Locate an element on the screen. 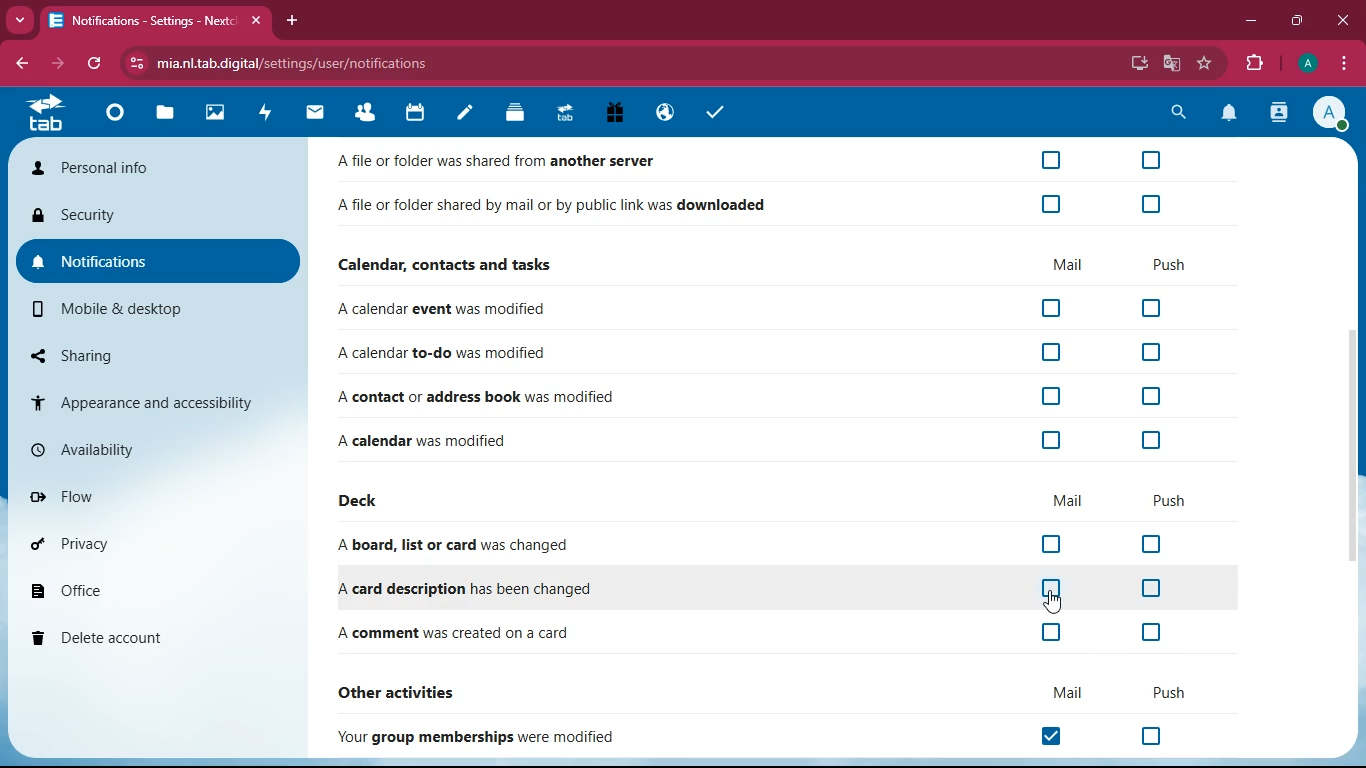 The width and height of the screenshot is (1366, 768). off is located at coordinates (1151, 397).